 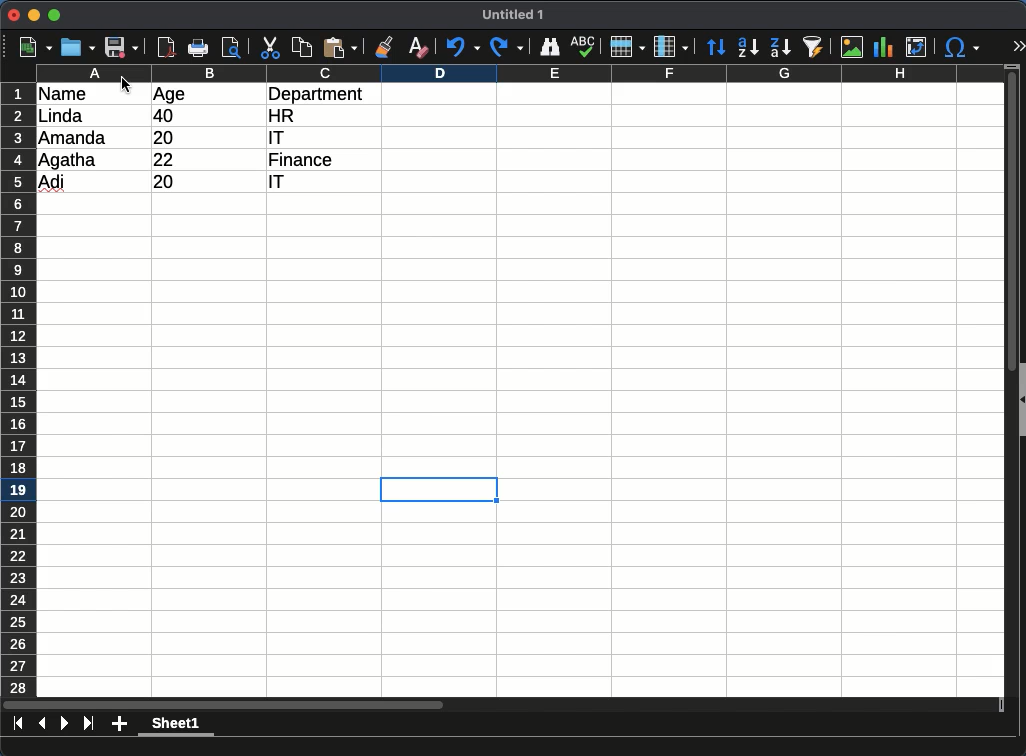 What do you see at coordinates (418, 46) in the screenshot?
I see `clear formatting` at bounding box center [418, 46].